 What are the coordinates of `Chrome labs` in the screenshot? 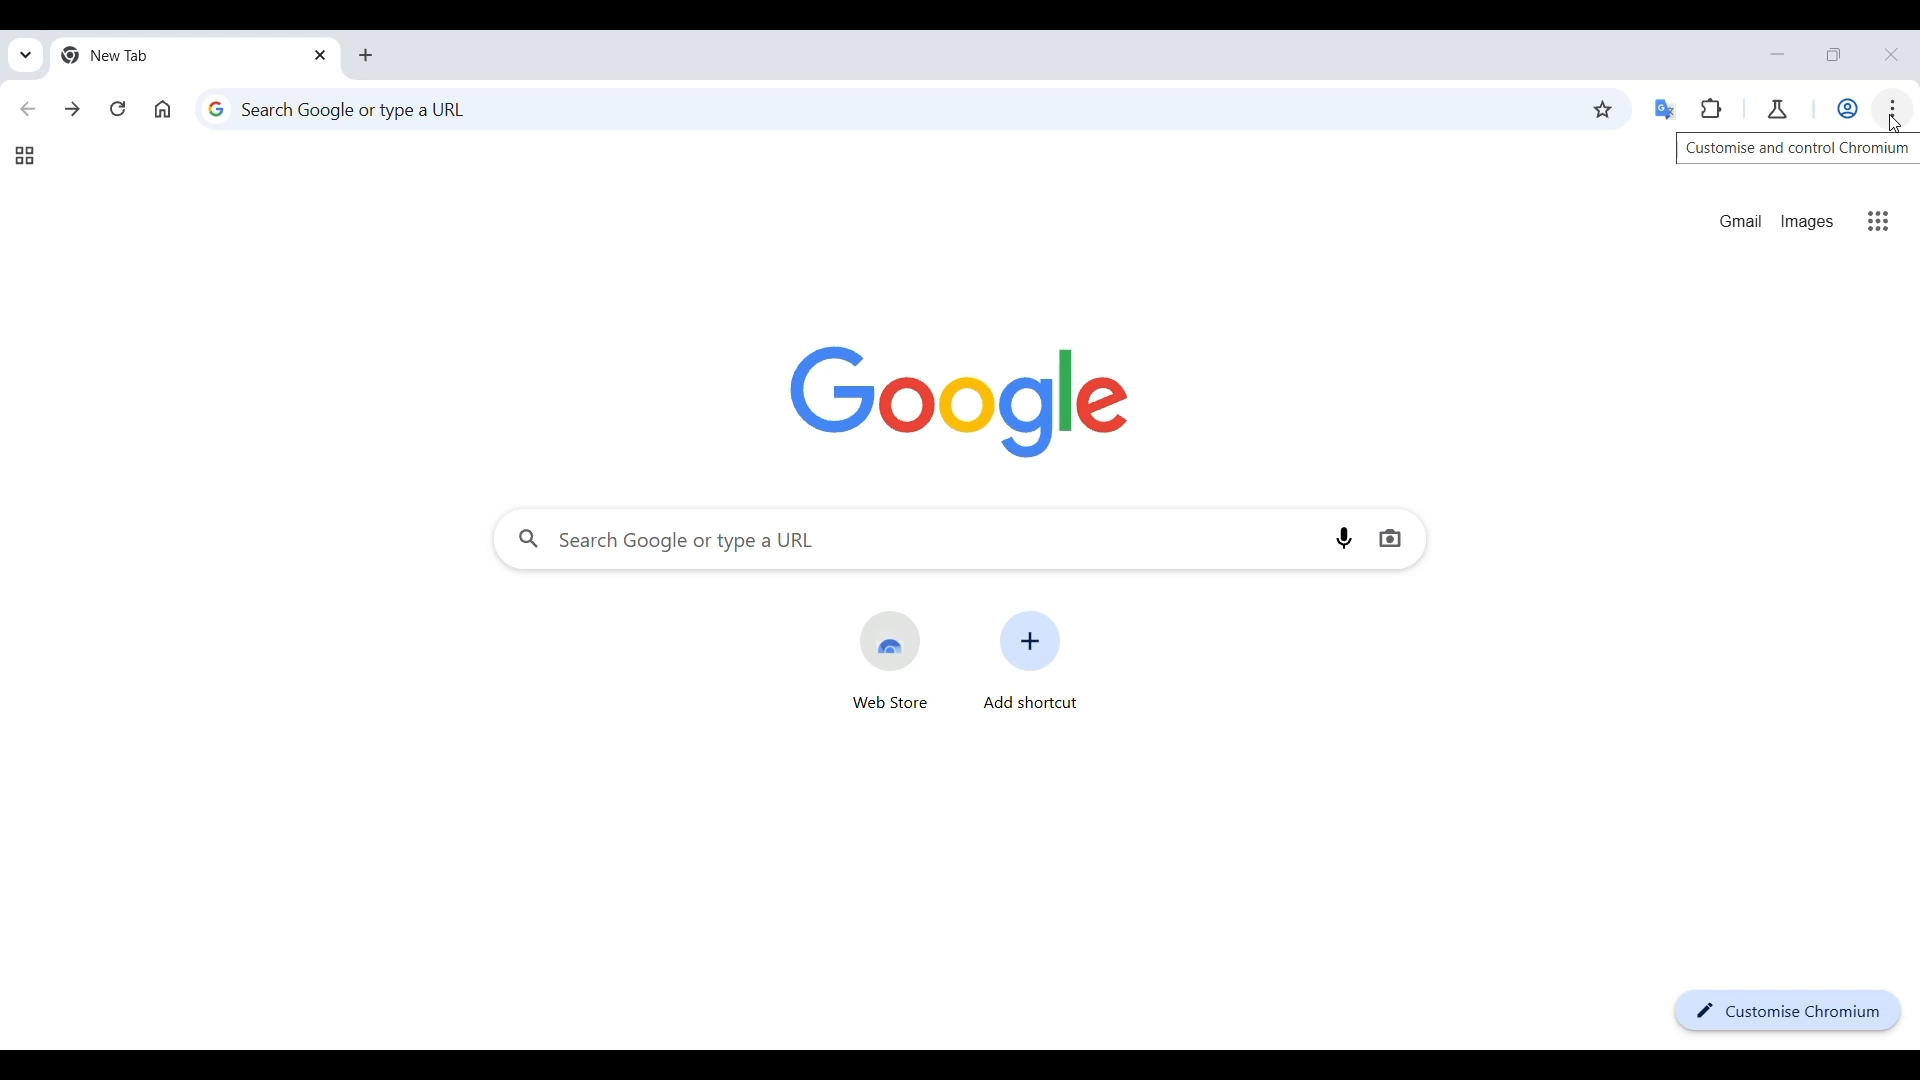 It's located at (1777, 109).